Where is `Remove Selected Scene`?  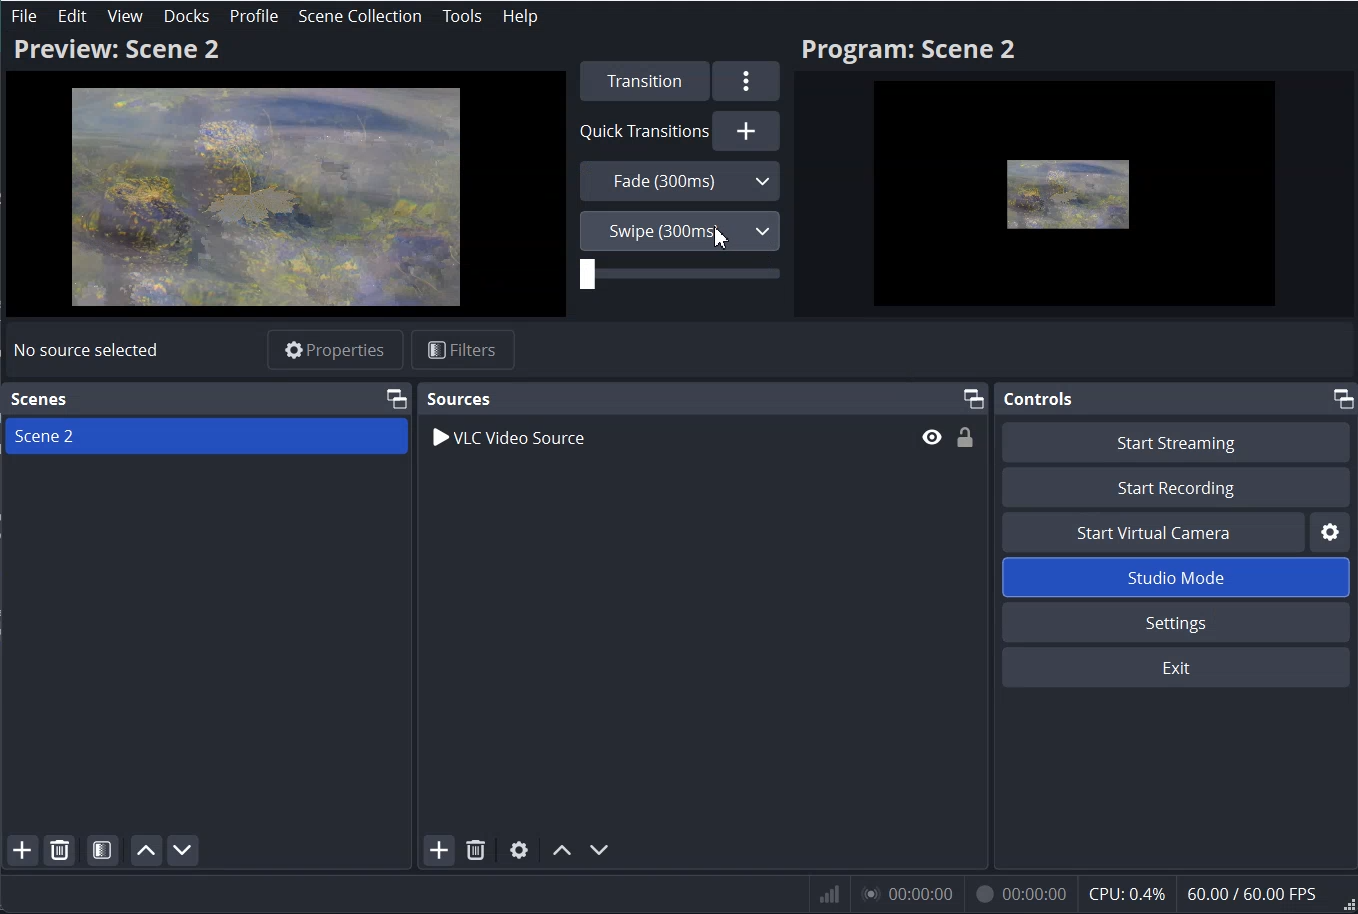
Remove Selected Scene is located at coordinates (59, 849).